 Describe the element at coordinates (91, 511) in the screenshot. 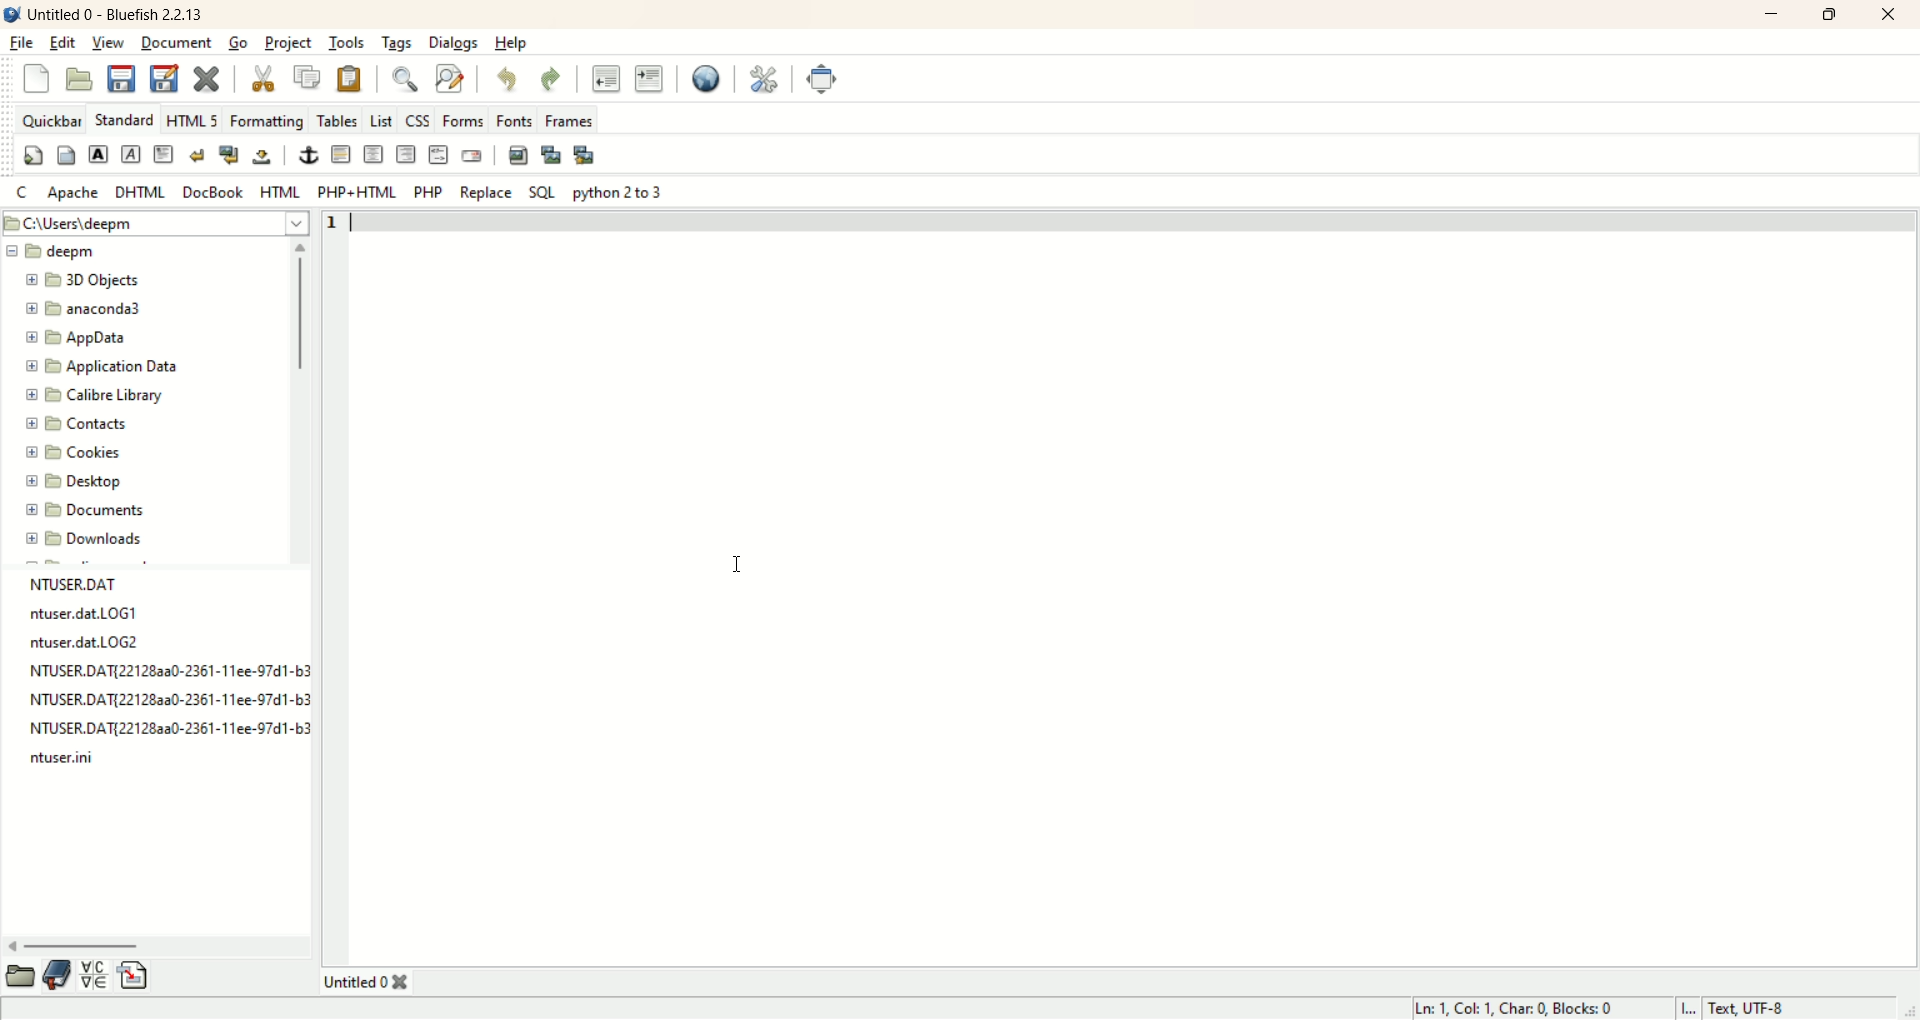

I see `documents` at that location.